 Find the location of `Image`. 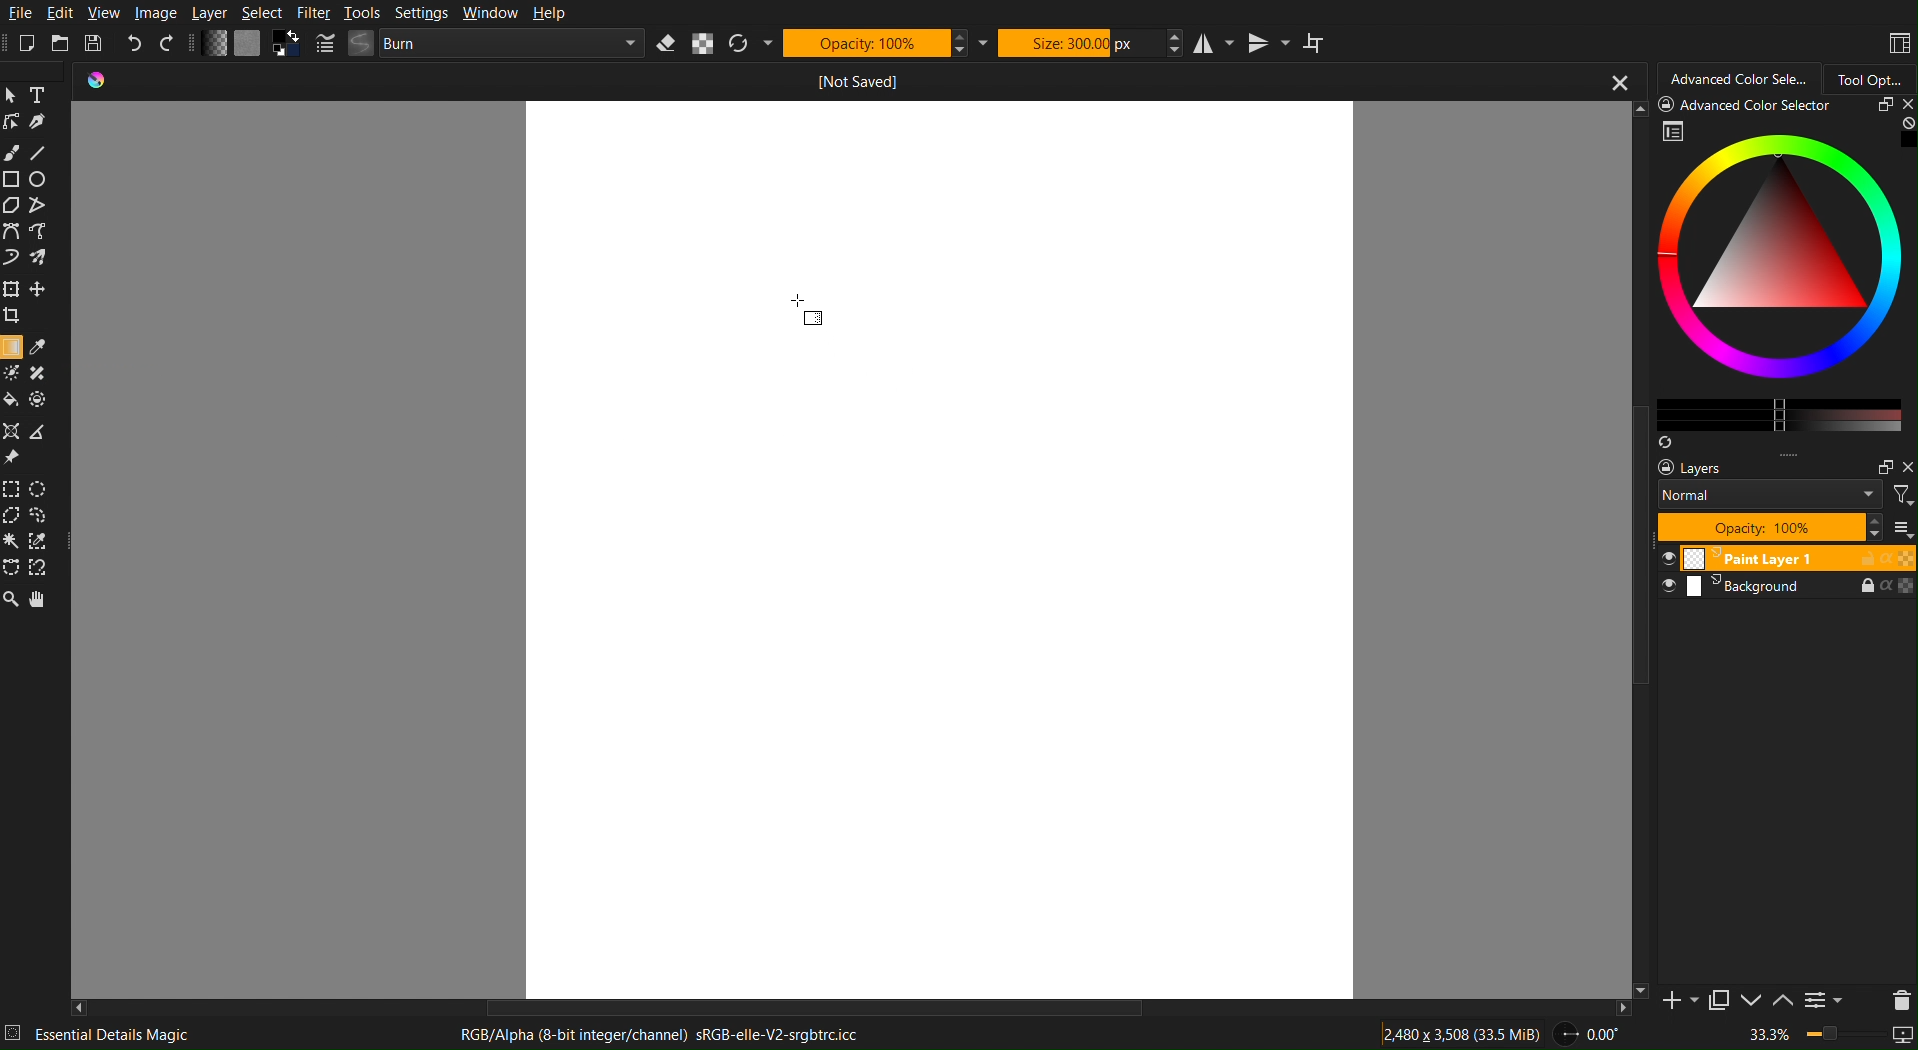

Image is located at coordinates (155, 13).